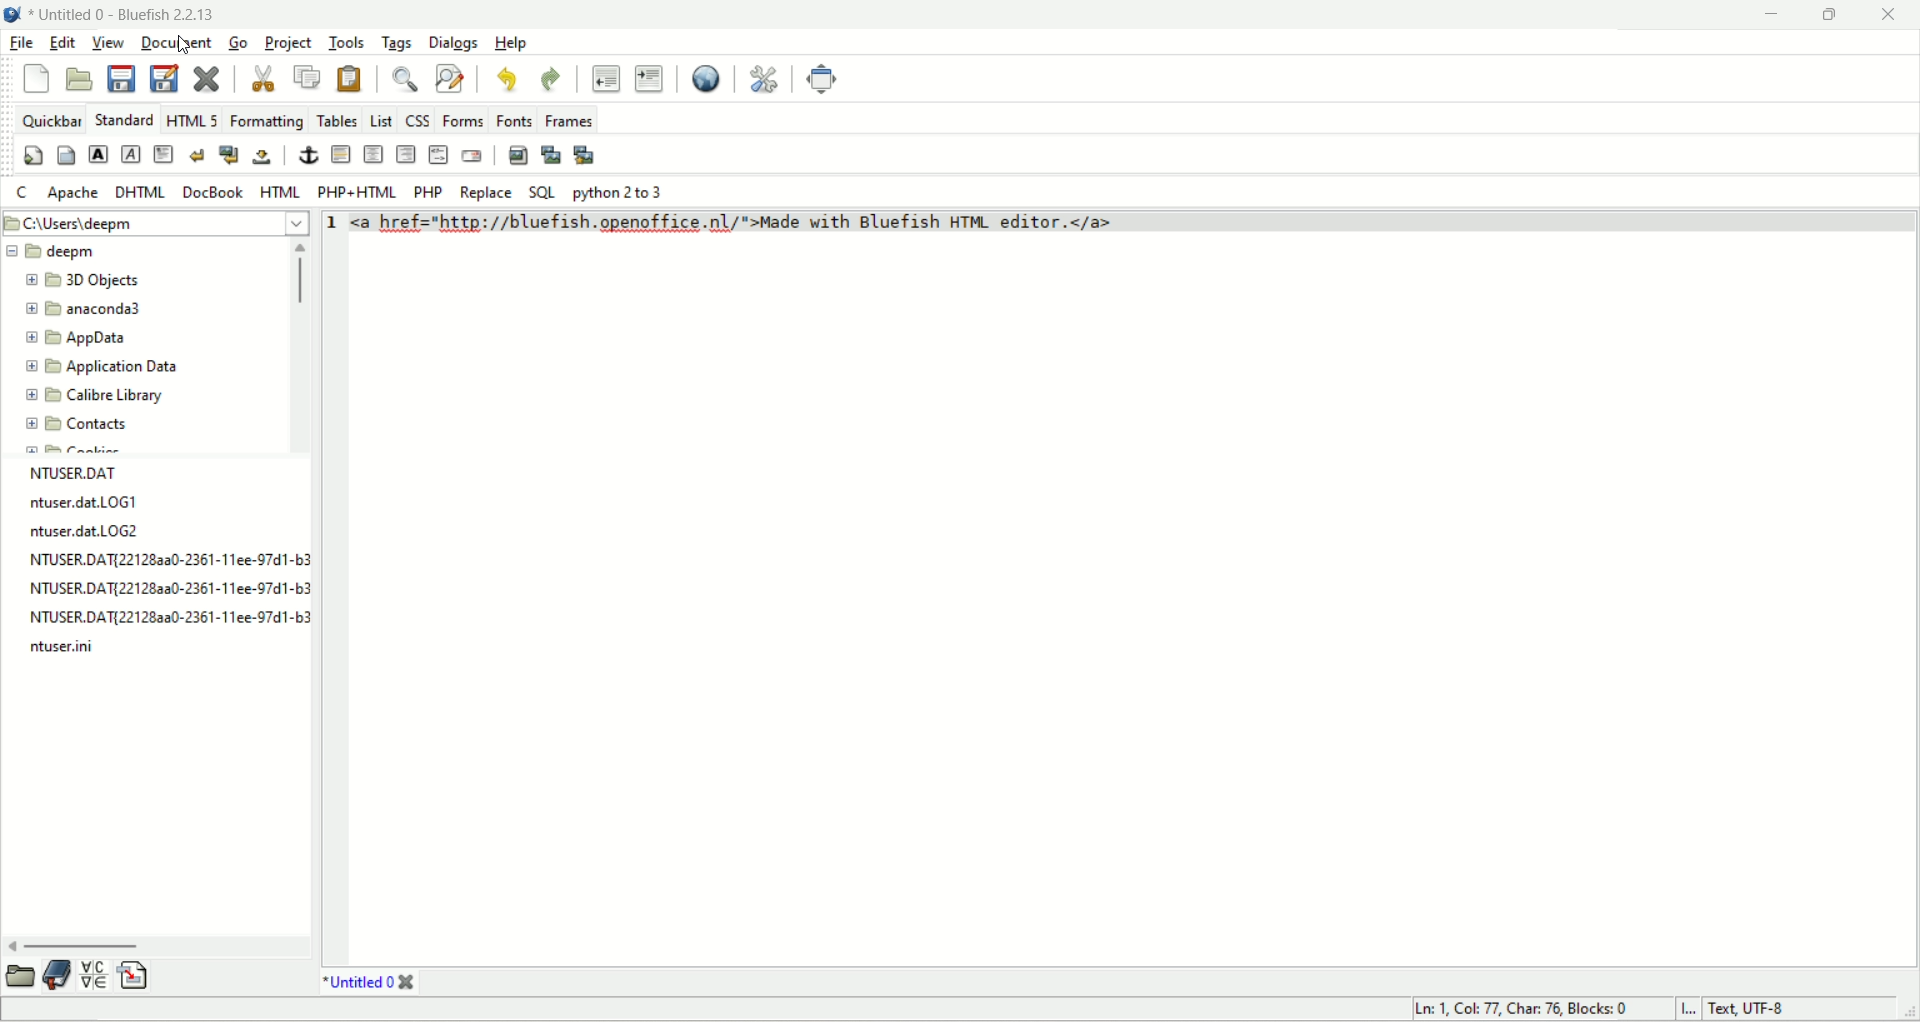 The width and height of the screenshot is (1920, 1022). Describe the element at coordinates (454, 43) in the screenshot. I see `dialogs` at that location.